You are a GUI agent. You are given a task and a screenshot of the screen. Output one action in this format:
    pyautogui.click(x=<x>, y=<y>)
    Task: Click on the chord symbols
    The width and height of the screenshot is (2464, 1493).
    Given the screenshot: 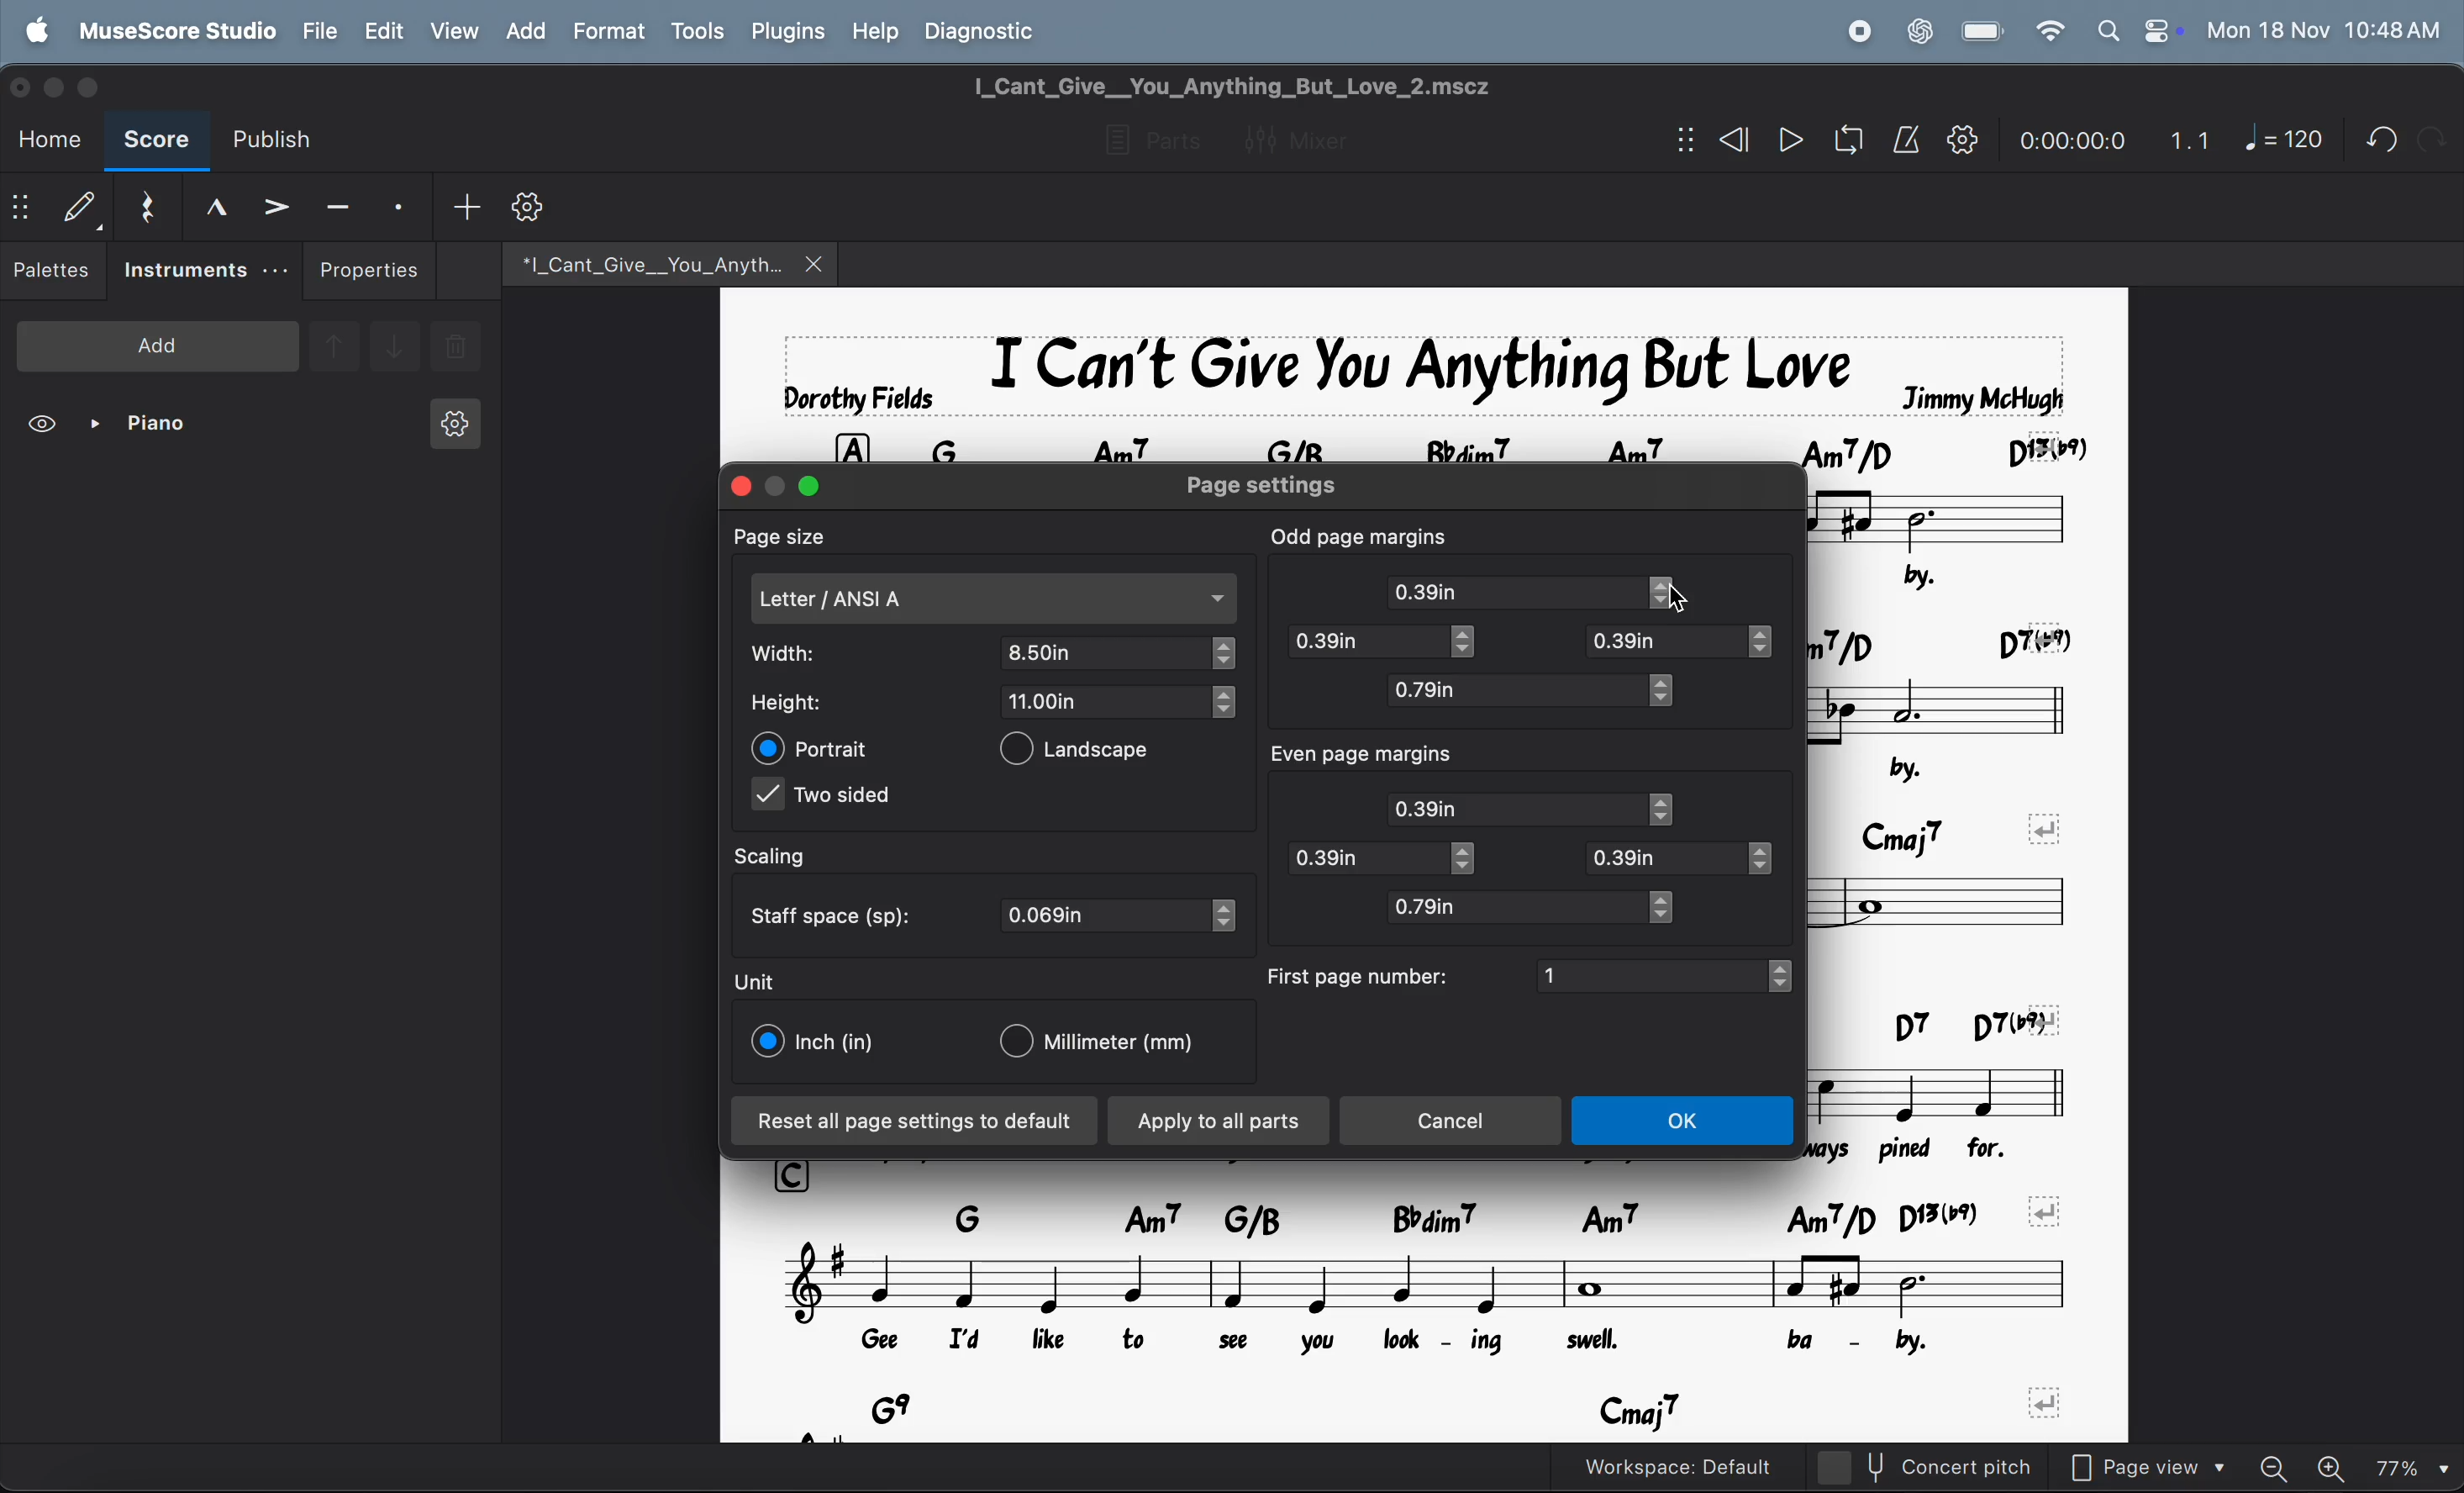 What is the action you would take?
    pyautogui.click(x=1470, y=1217)
    